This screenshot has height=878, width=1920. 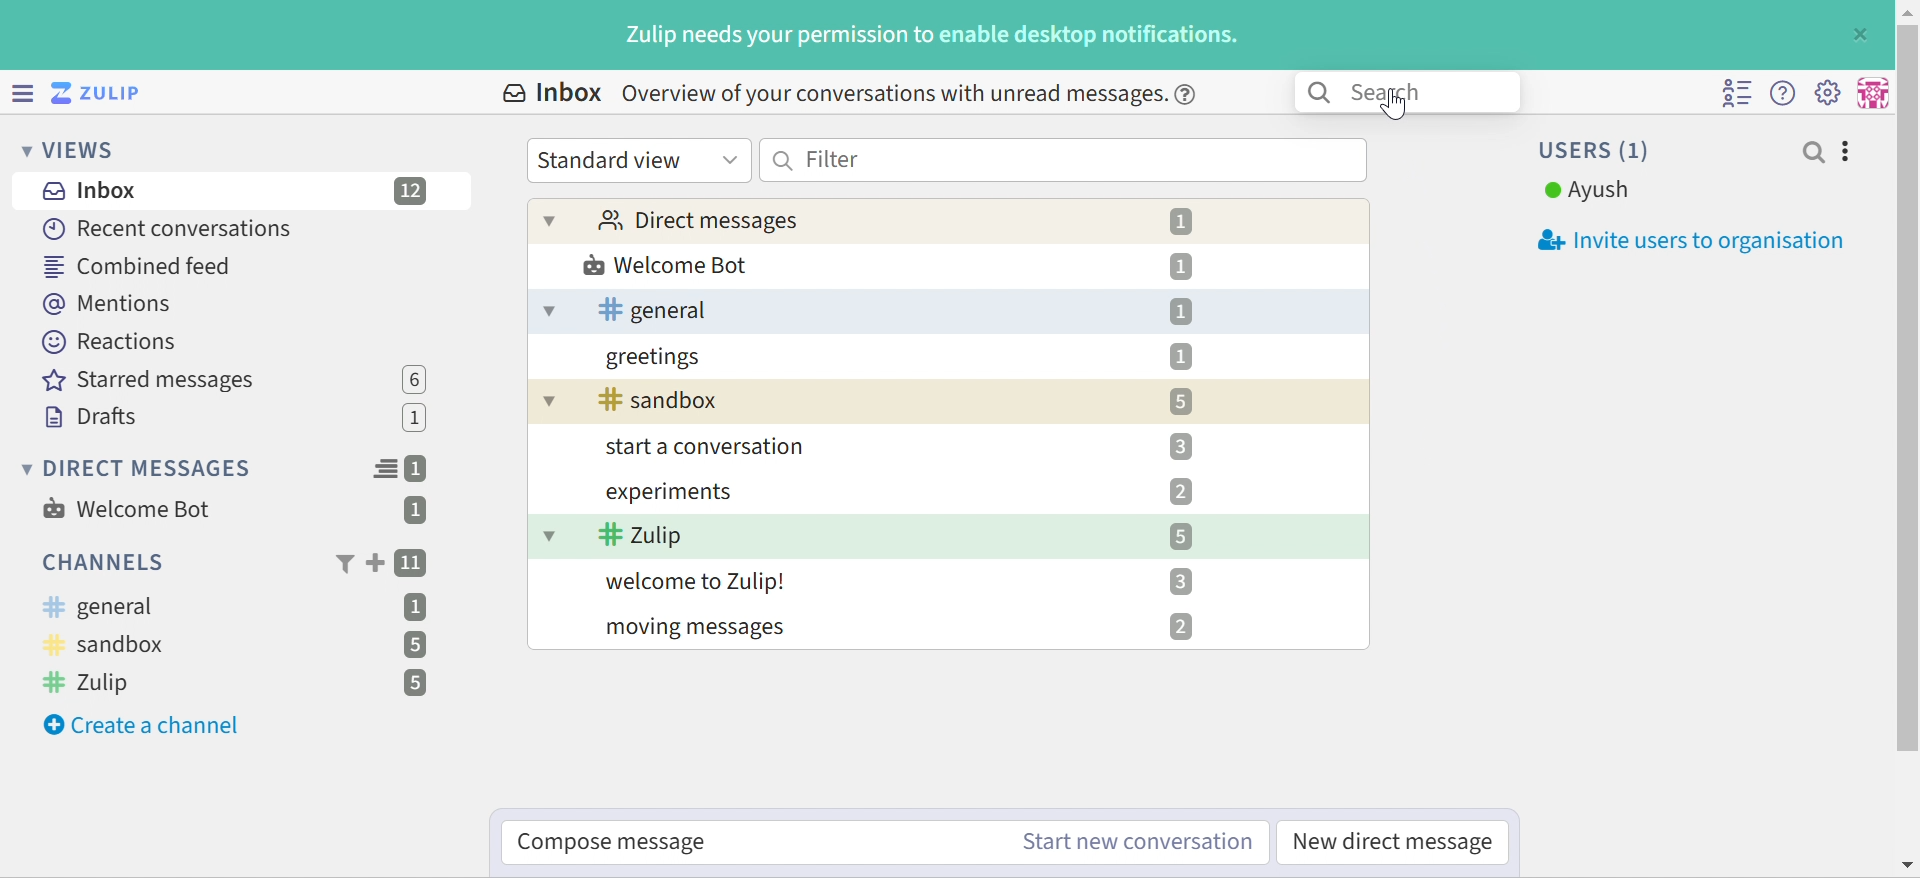 I want to click on Combined feed, so click(x=137, y=267).